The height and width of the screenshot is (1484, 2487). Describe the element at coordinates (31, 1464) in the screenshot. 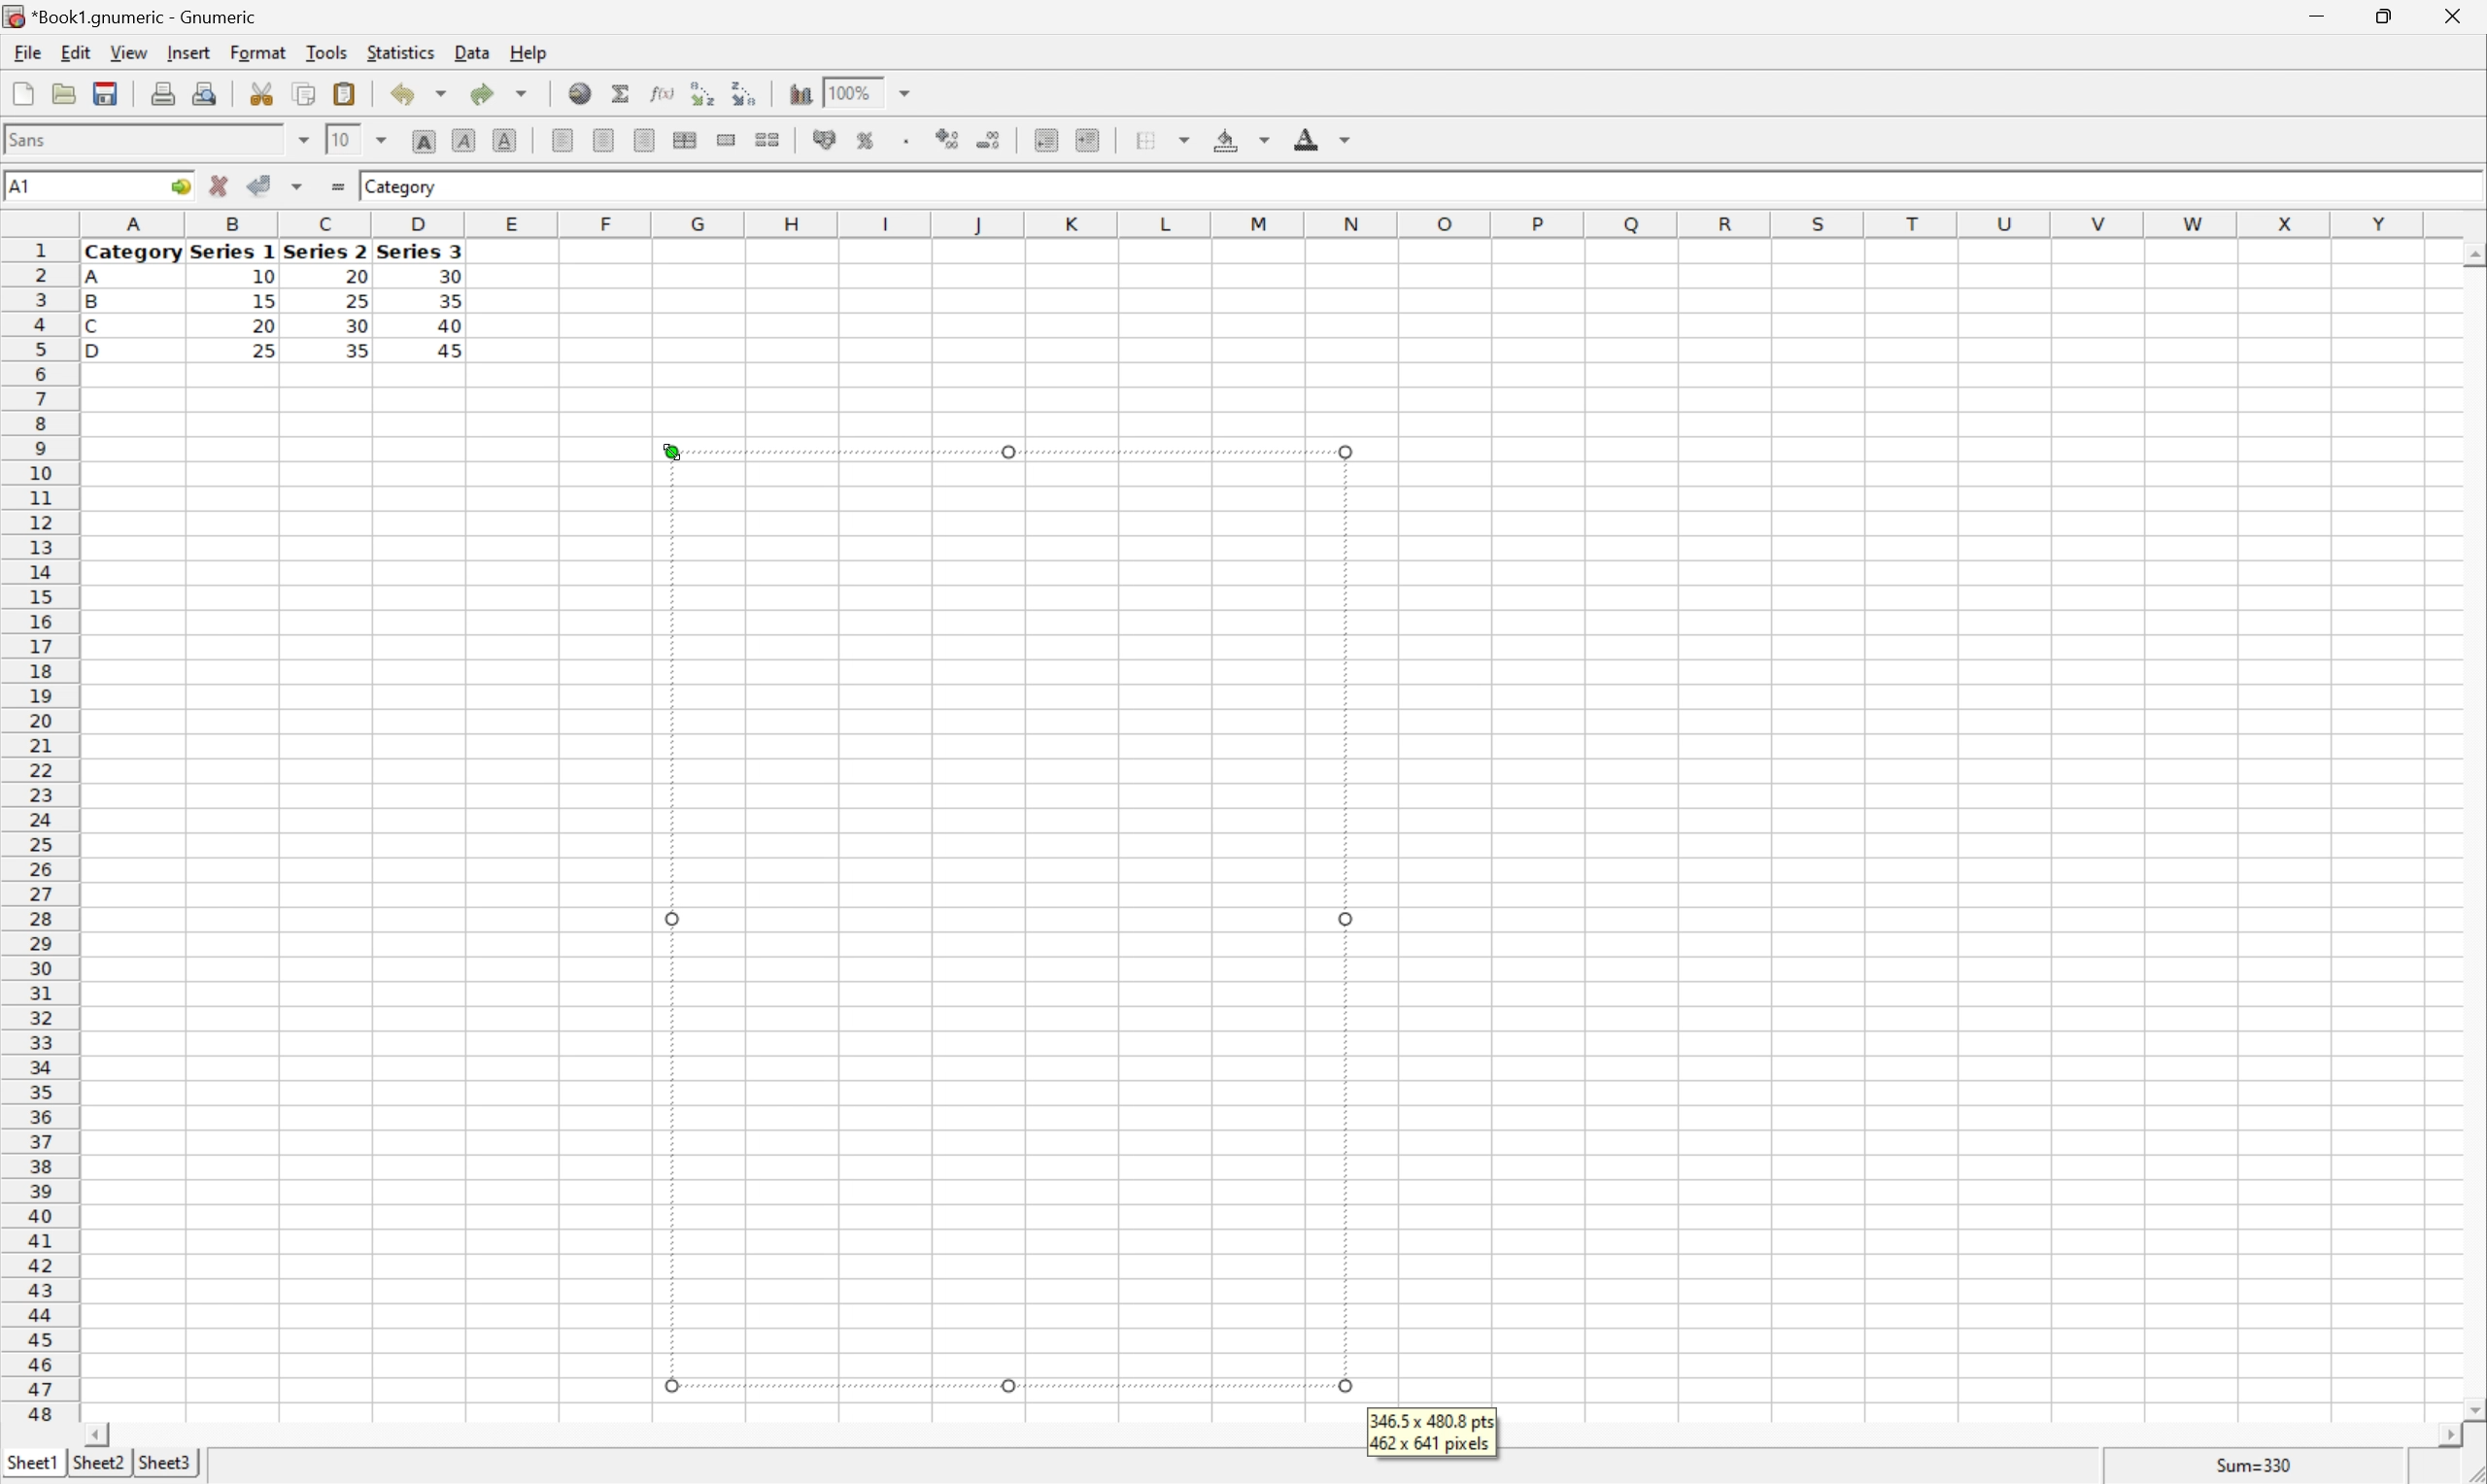

I see `Sheet1` at that location.